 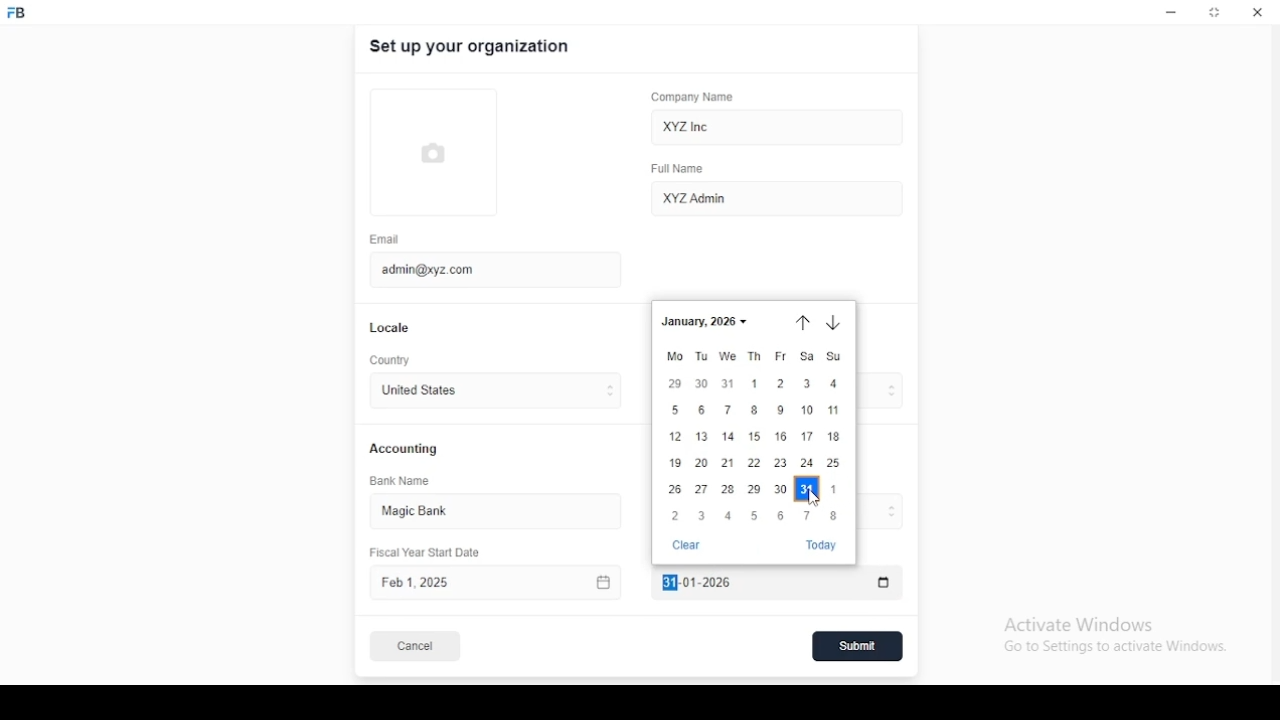 What do you see at coordinates (385, 239) in the screenshot?
I see `email` at bounding box center [385, 239].